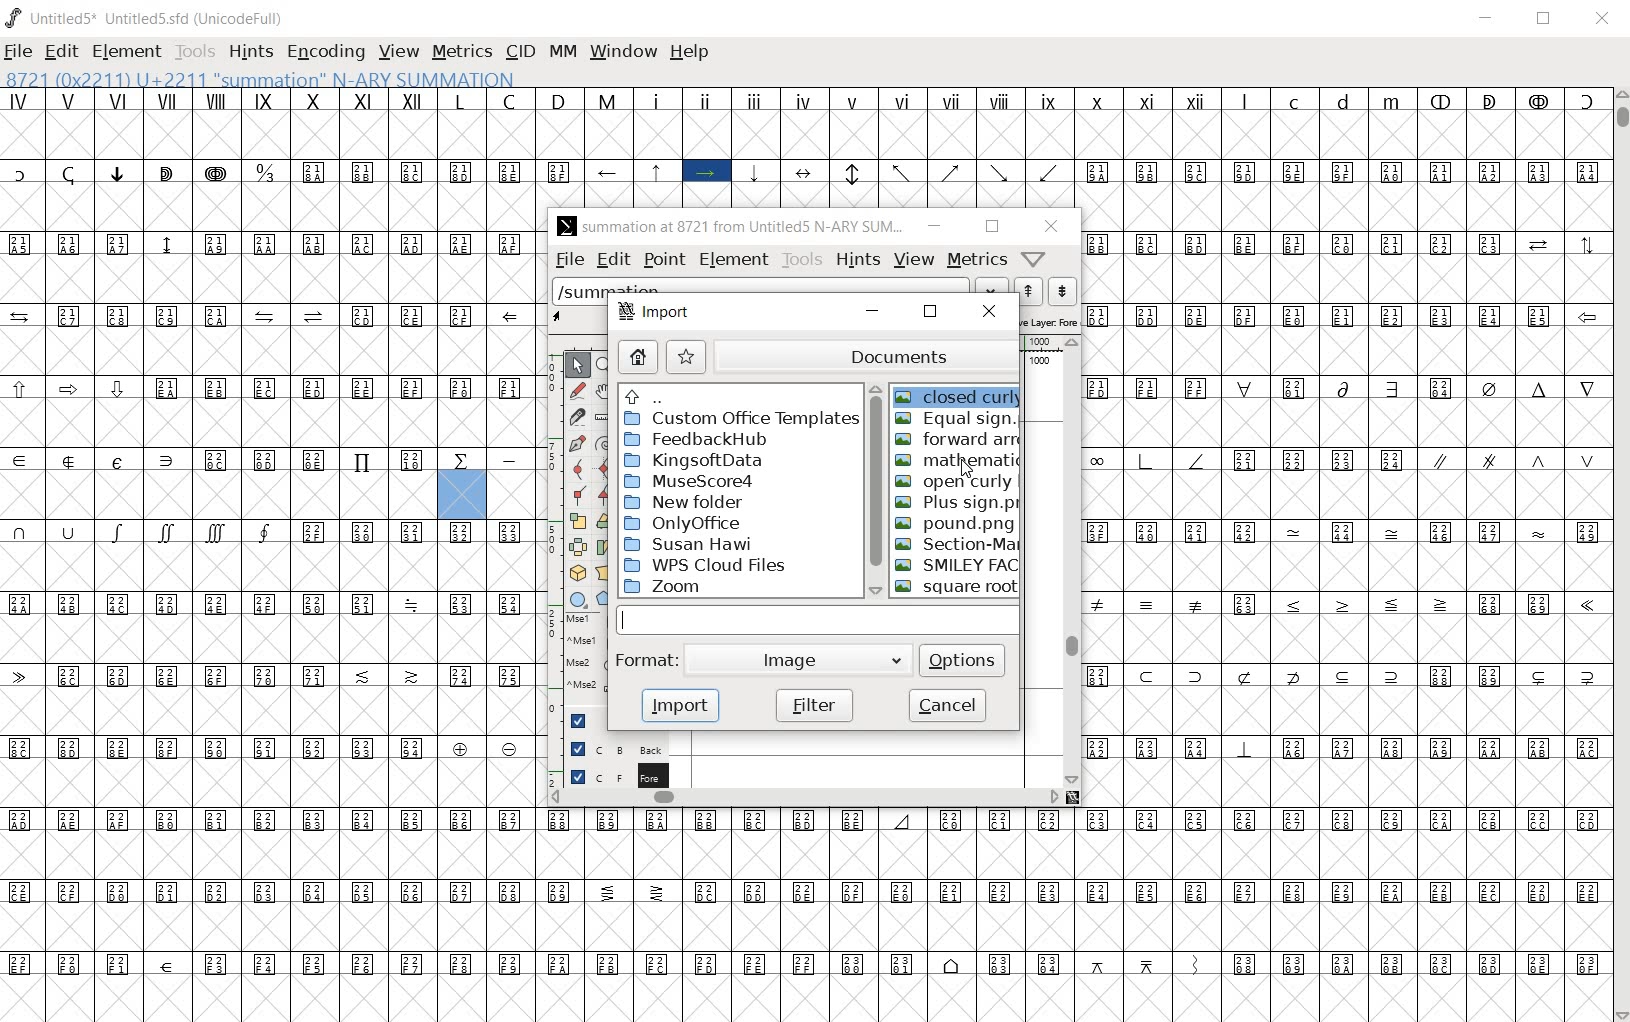 The height and width of the screenshot is (1022, 1630). I want to click on MAGNIFY, so click(606, 365).